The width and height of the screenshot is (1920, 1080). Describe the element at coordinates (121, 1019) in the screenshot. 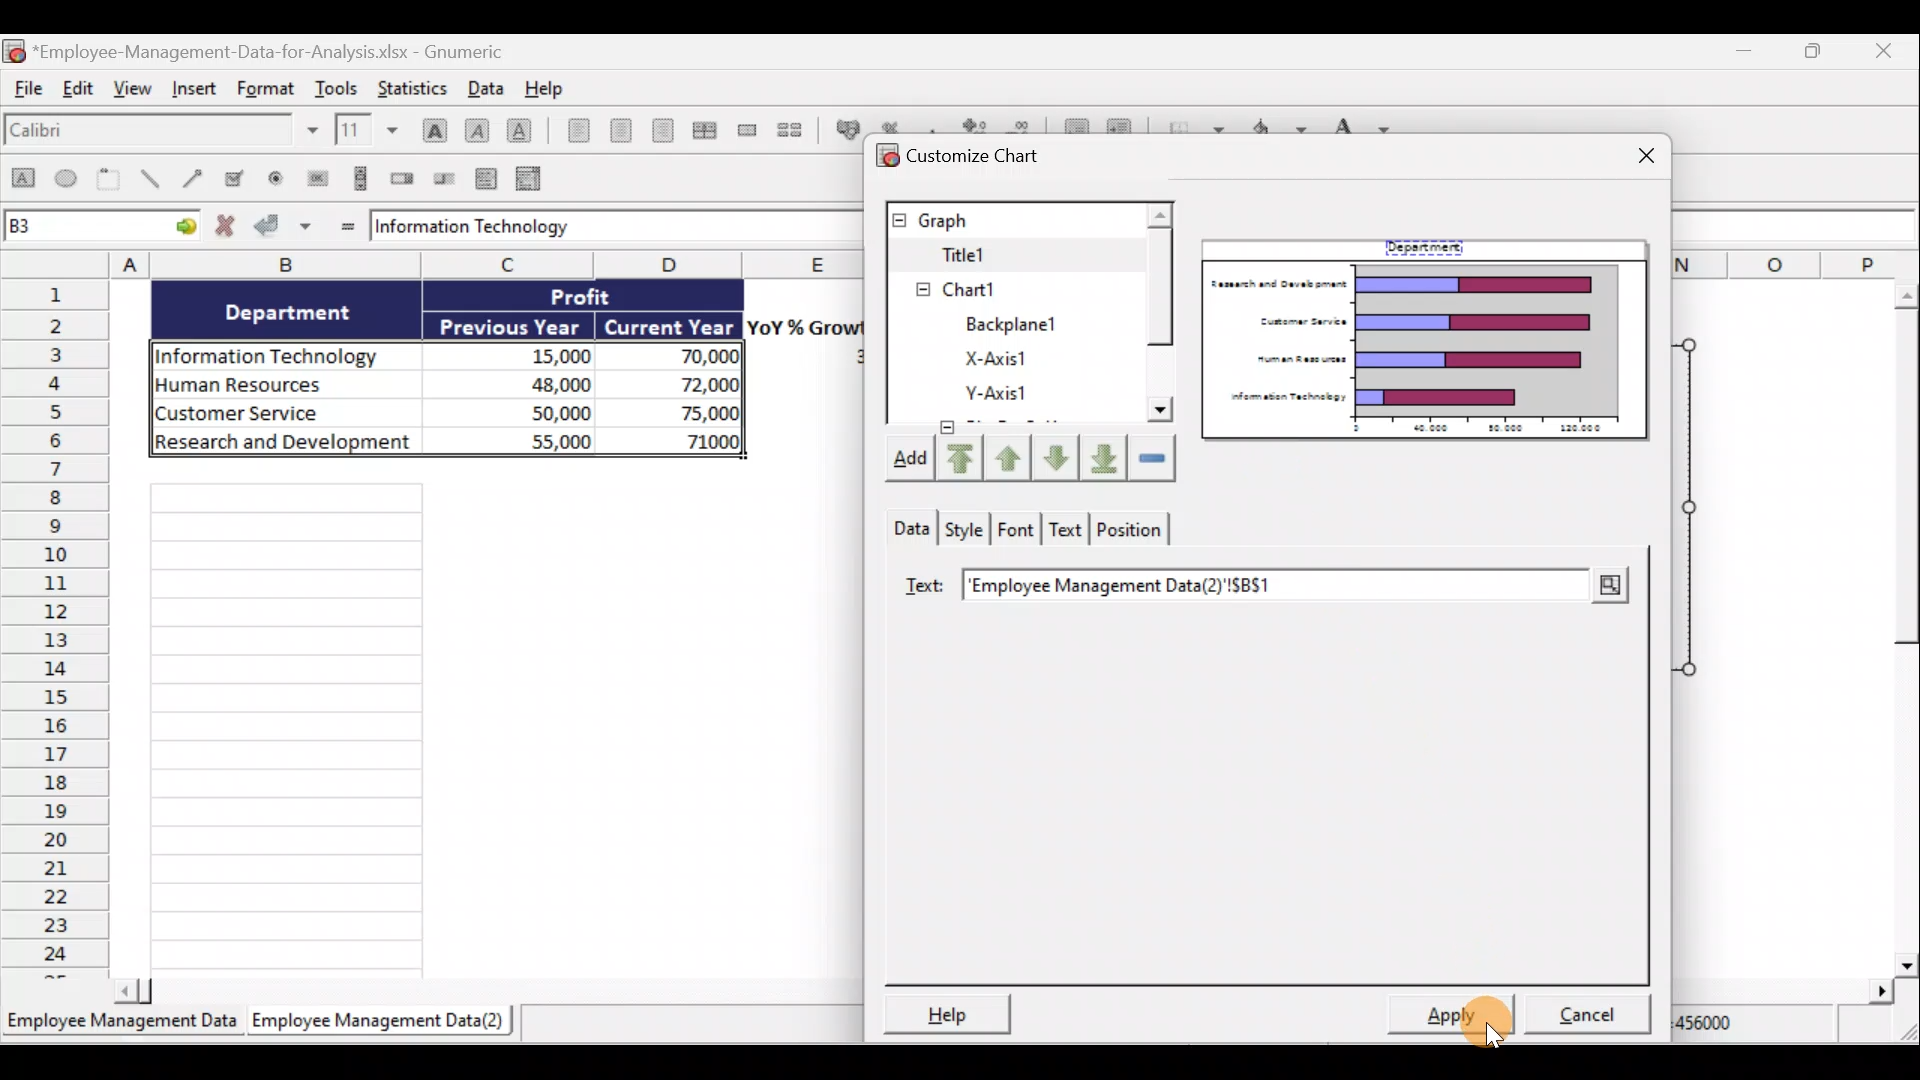

I see `Employee Management Data` at that location.